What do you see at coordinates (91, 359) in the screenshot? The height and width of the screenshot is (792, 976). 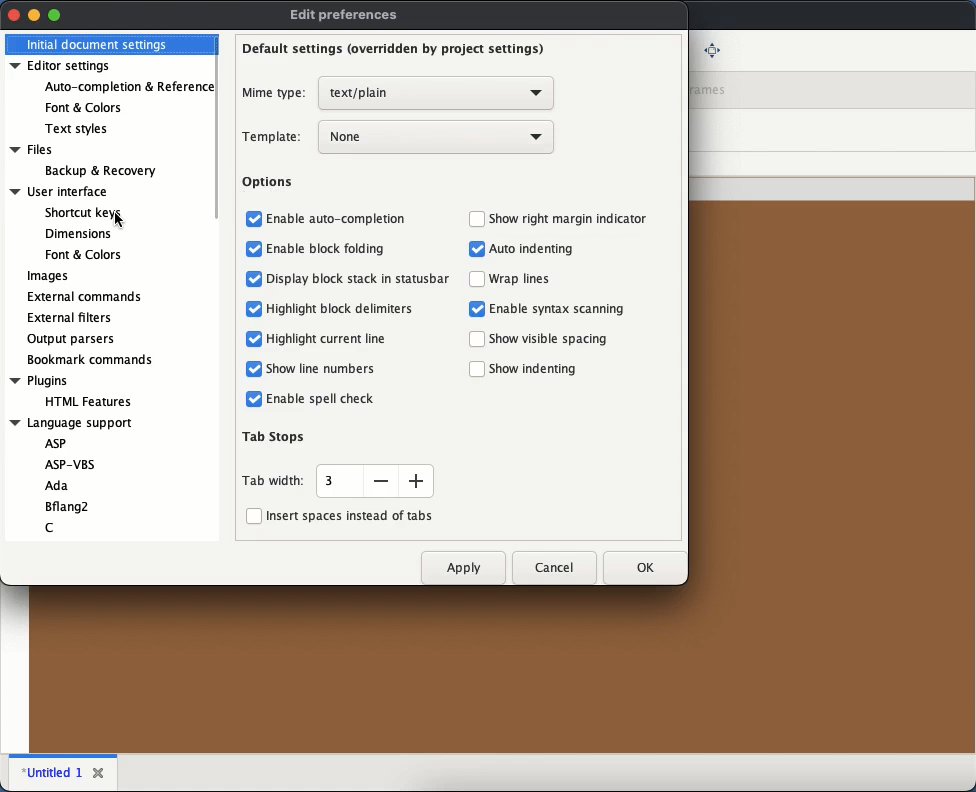 I see `bookmark commands` at bounding box center [91, 359].